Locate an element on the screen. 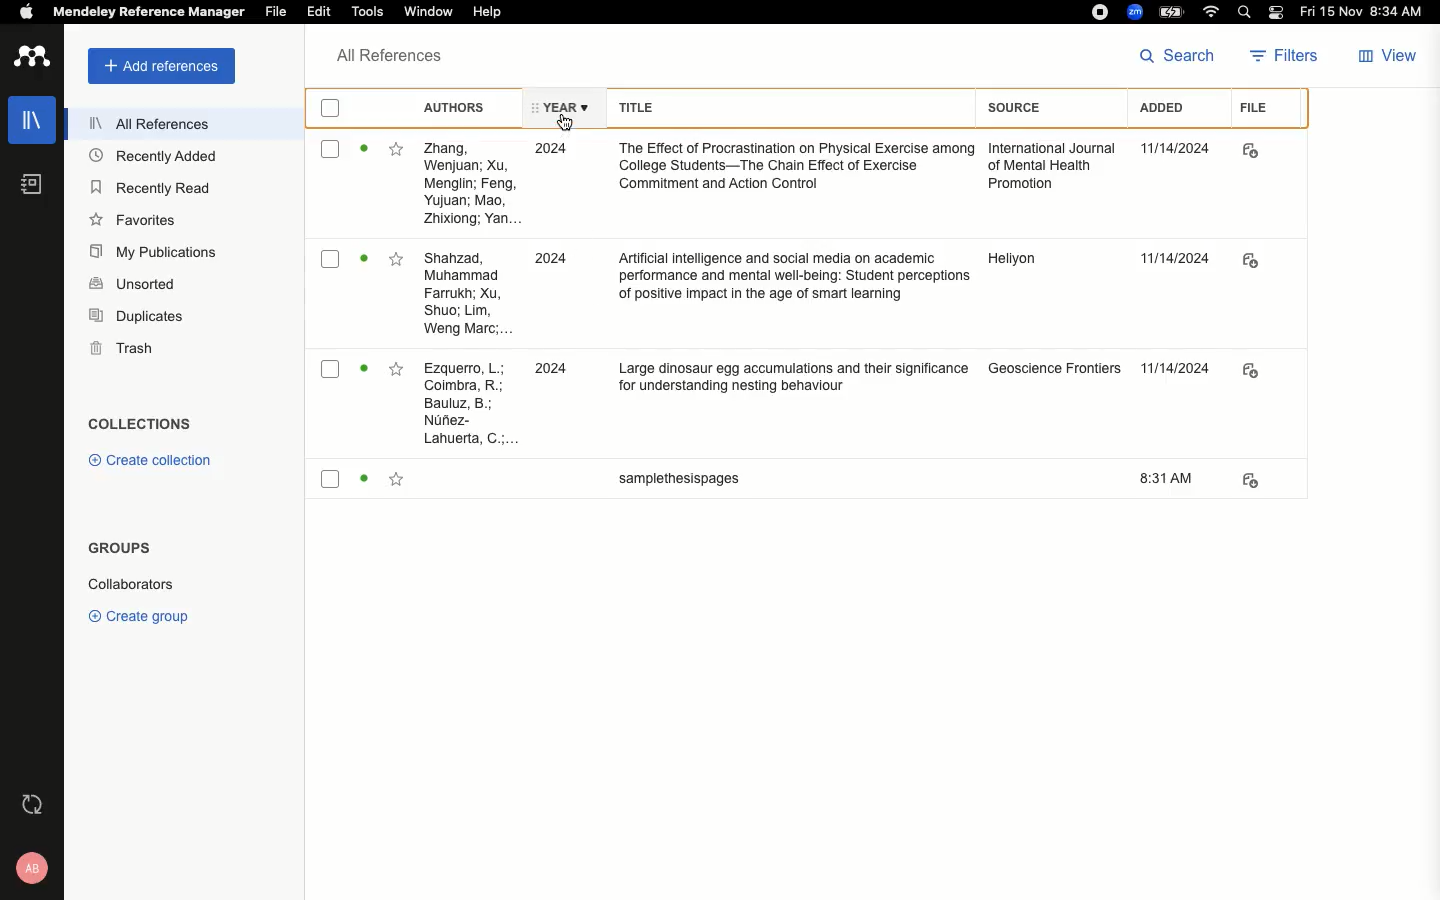 The image size is (1440, 900). Filters is located at coordinates (1284, 55).